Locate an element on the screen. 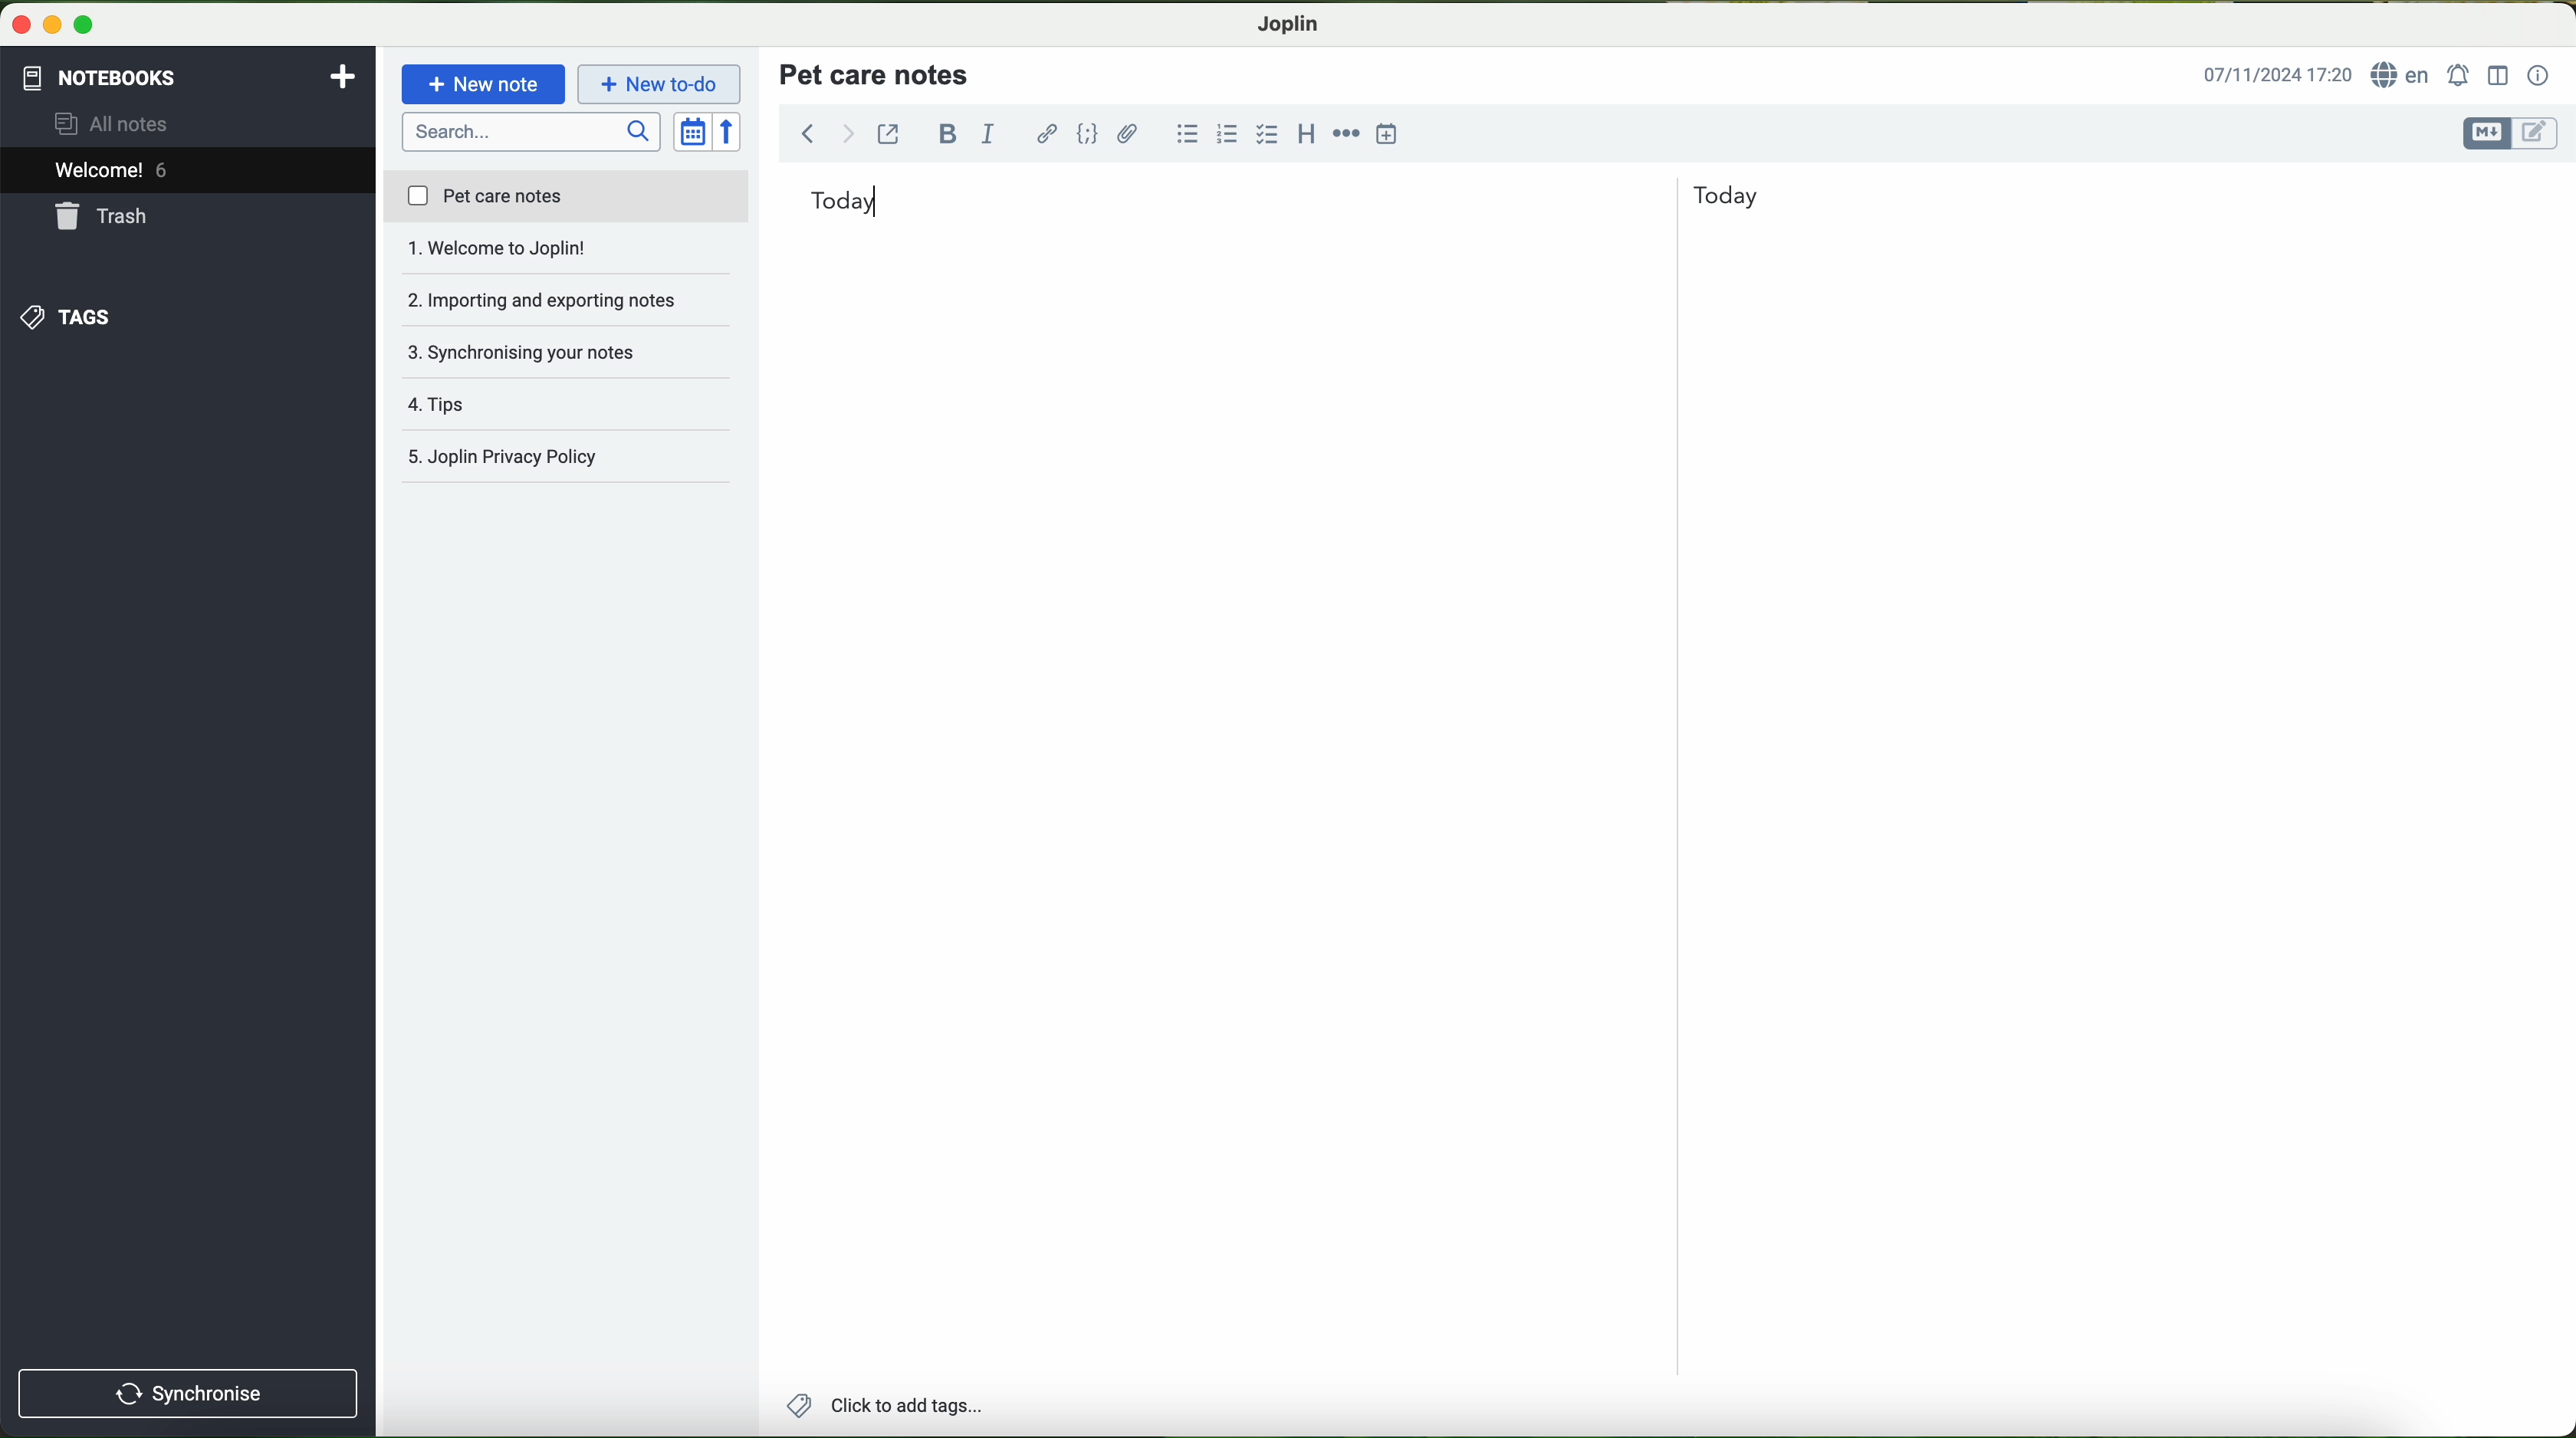 This screenshot has width=2576, height=1438. set alarm is located at coordinates (2461, 75).